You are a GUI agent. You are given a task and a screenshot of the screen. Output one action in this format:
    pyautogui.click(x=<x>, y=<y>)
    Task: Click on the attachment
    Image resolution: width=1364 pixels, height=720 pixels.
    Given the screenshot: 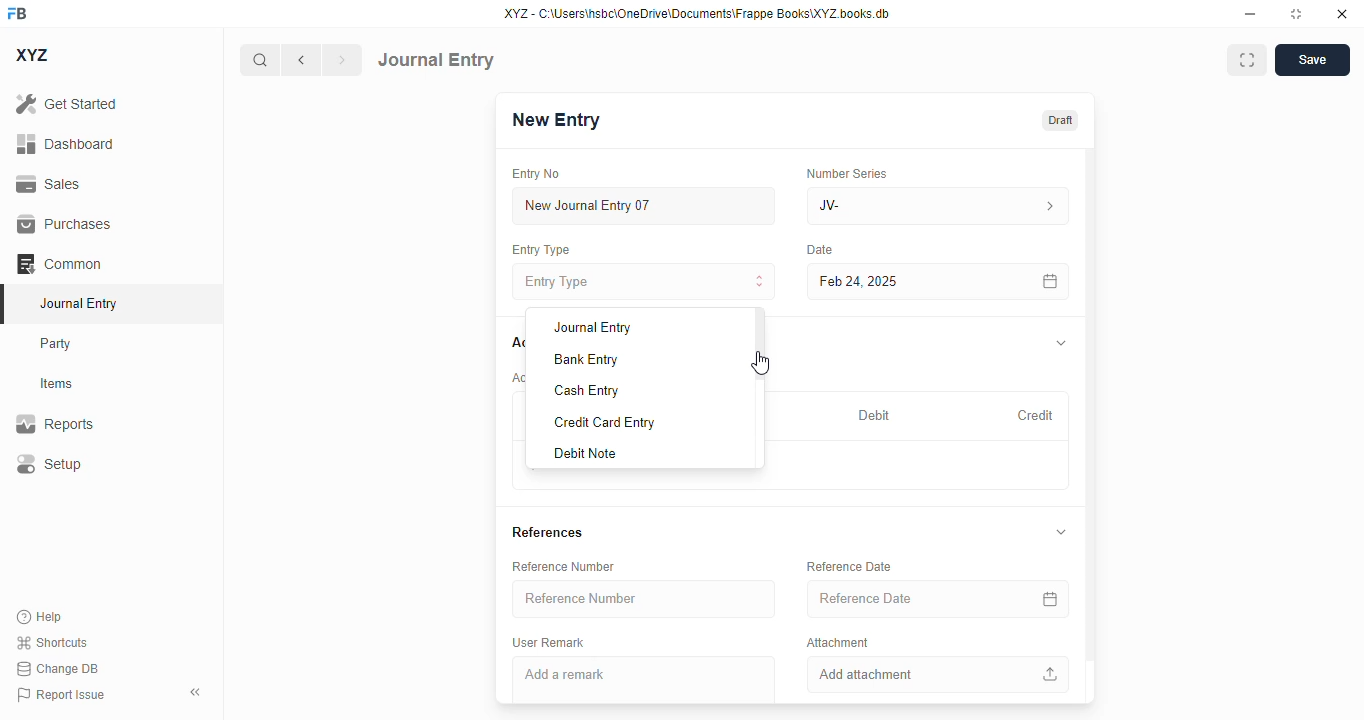 What is the action you would take?
    pyautogui.click(x=838, y=642)
    